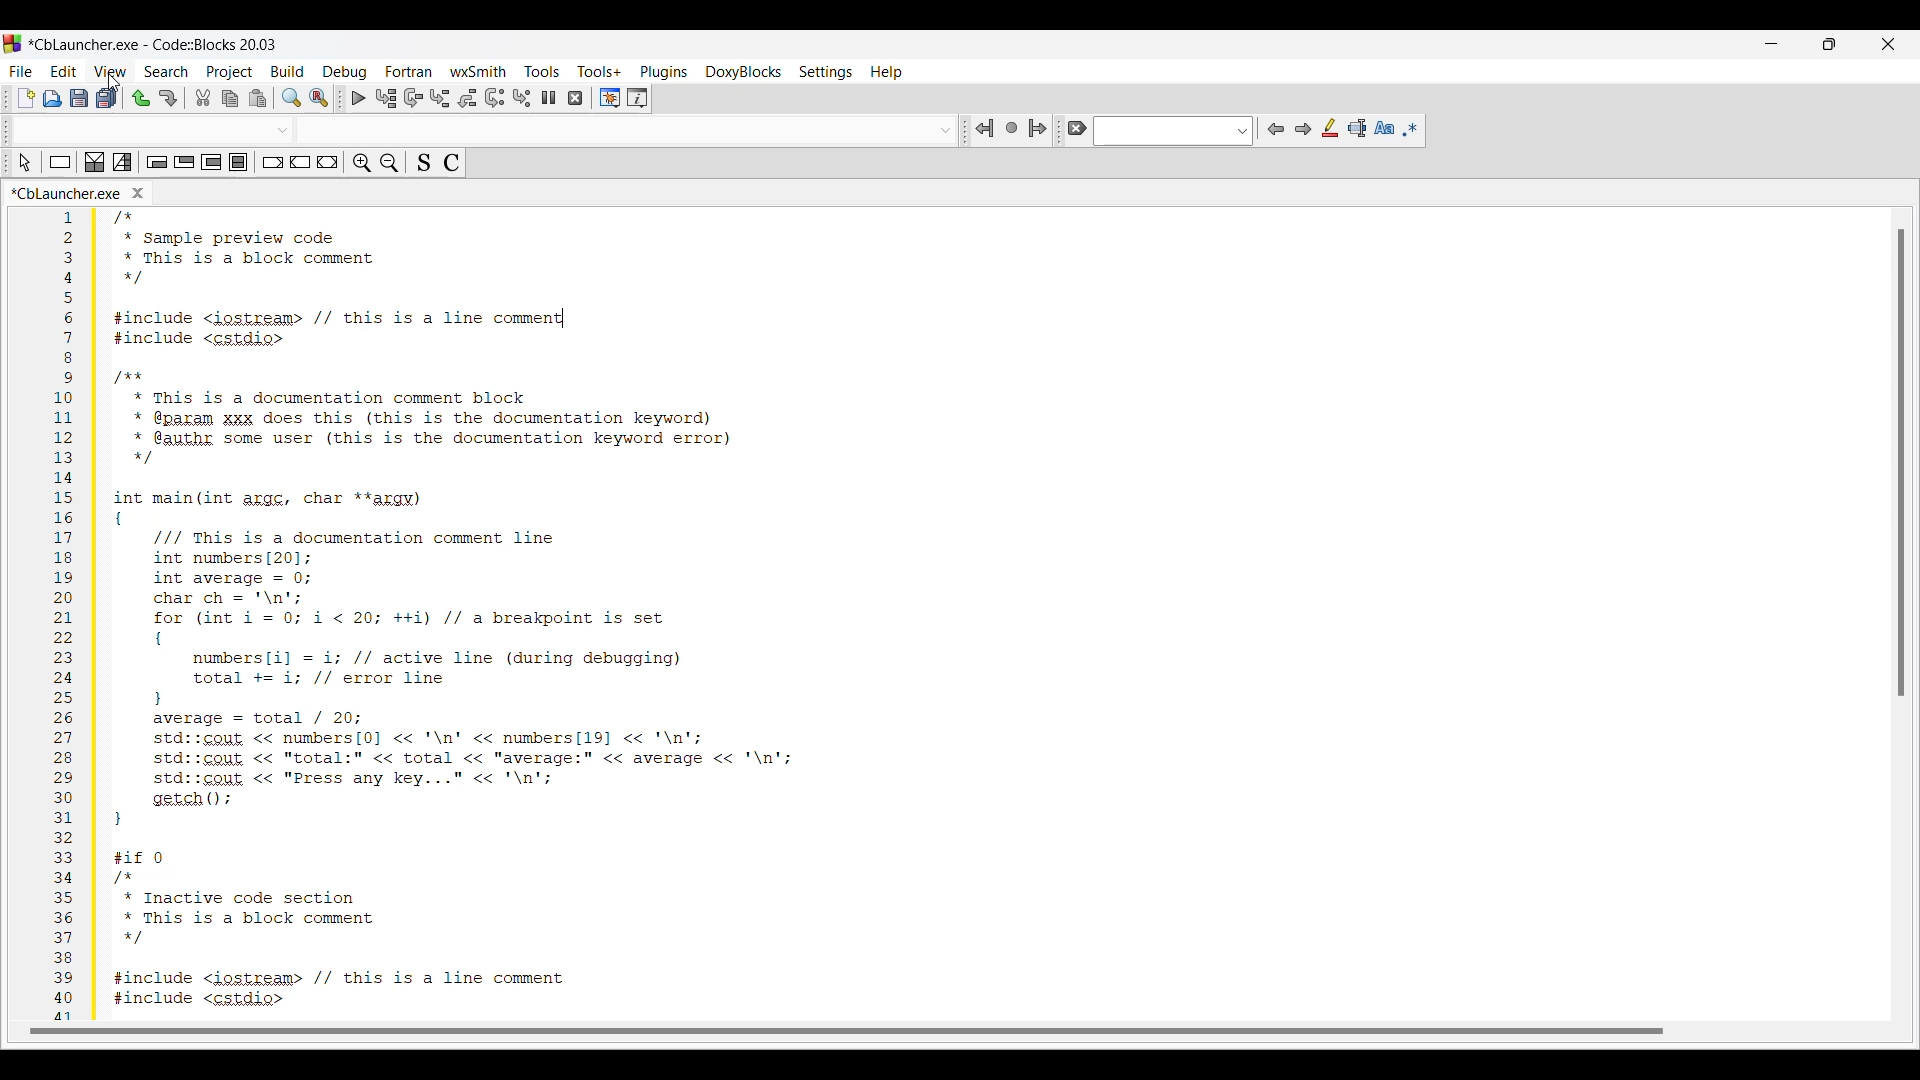 This screenshot has height=1080, width=1920. Describe the element at coordinates (1038, 128) in the screenshot. I see `Jump forward` at that location.